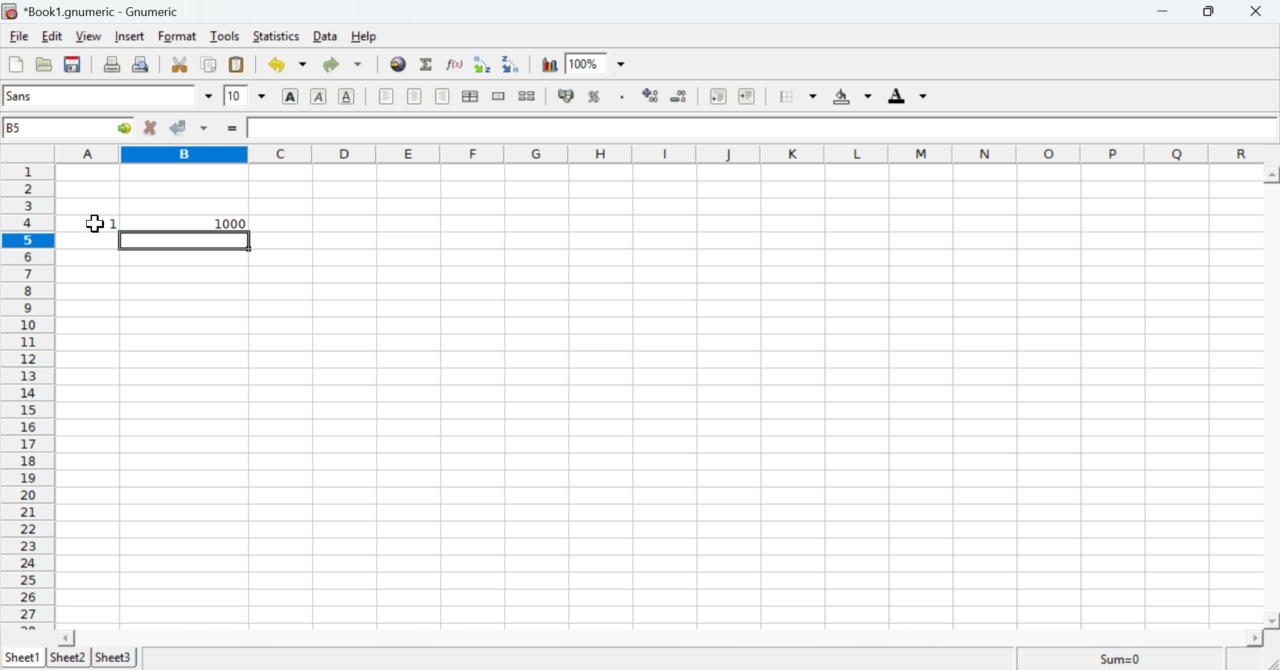 This screenshot has height=670, width=1280. Describe the element at coordinates (370, 37) in the screenshot. I see `Help` at that location.